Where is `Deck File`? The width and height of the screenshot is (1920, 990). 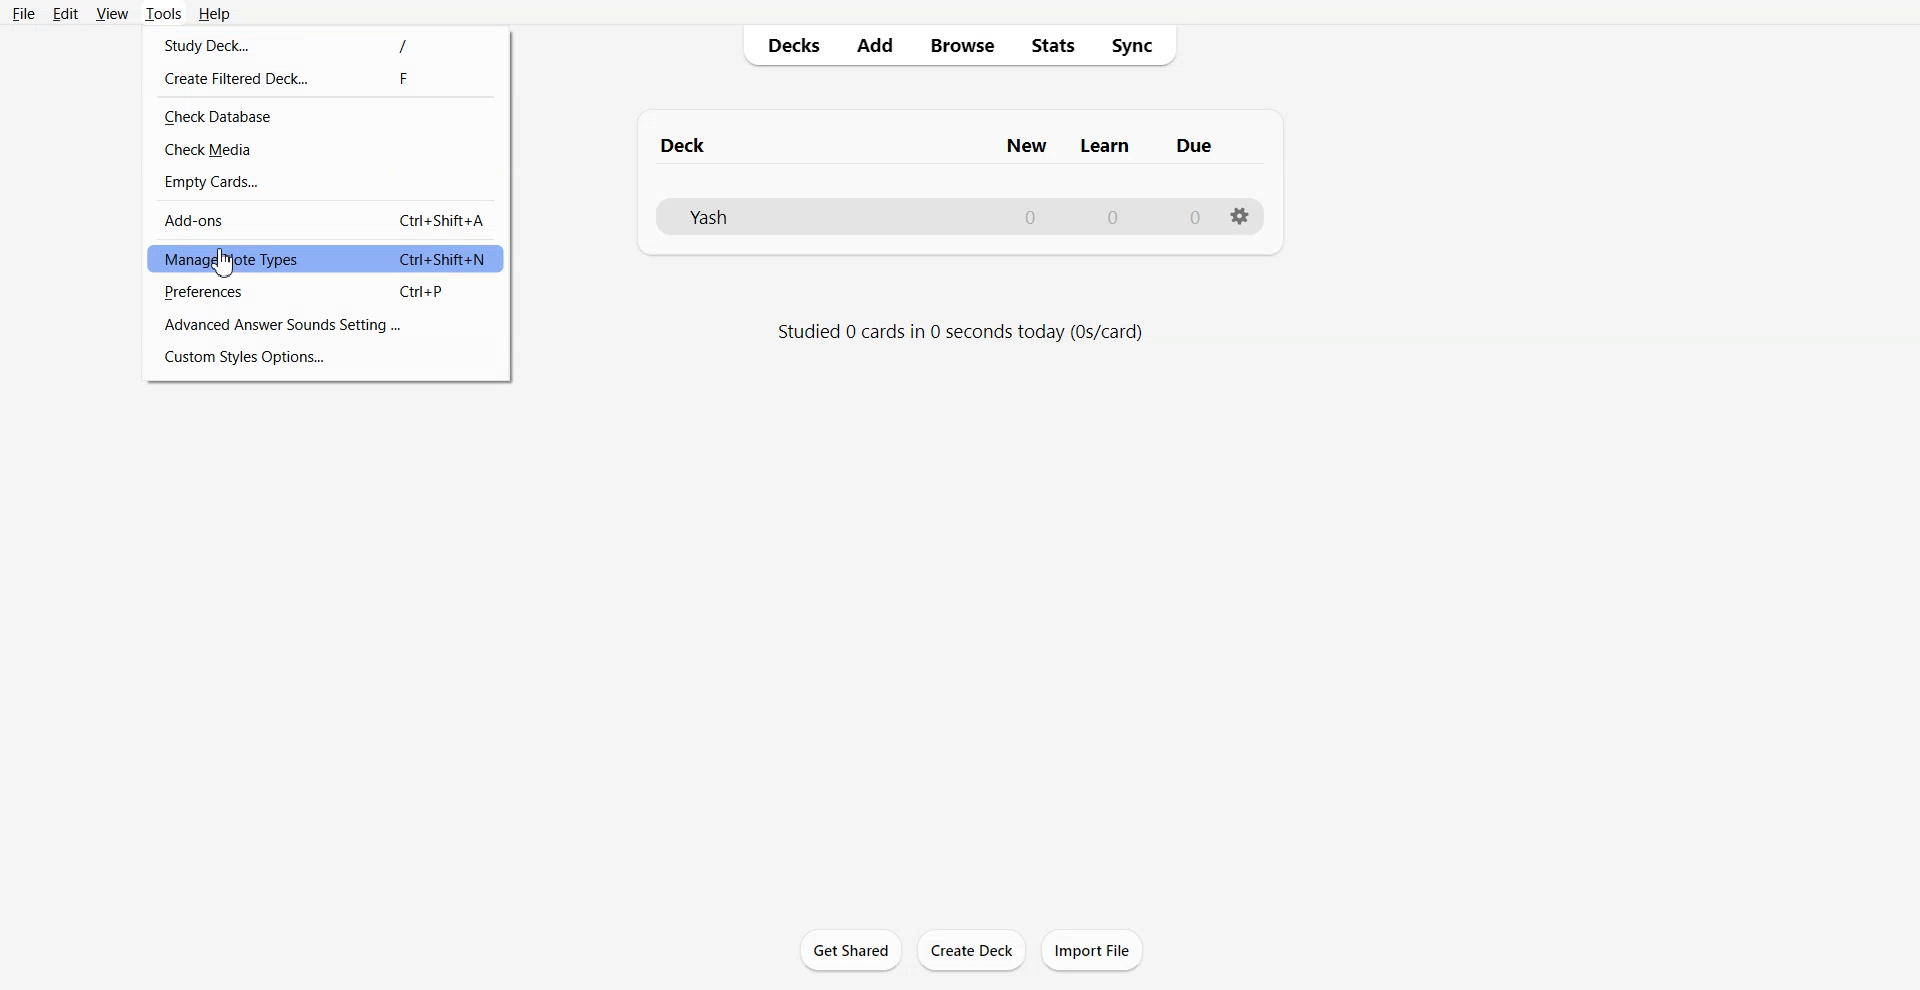
Deck File is located at coordinates (820, 217).